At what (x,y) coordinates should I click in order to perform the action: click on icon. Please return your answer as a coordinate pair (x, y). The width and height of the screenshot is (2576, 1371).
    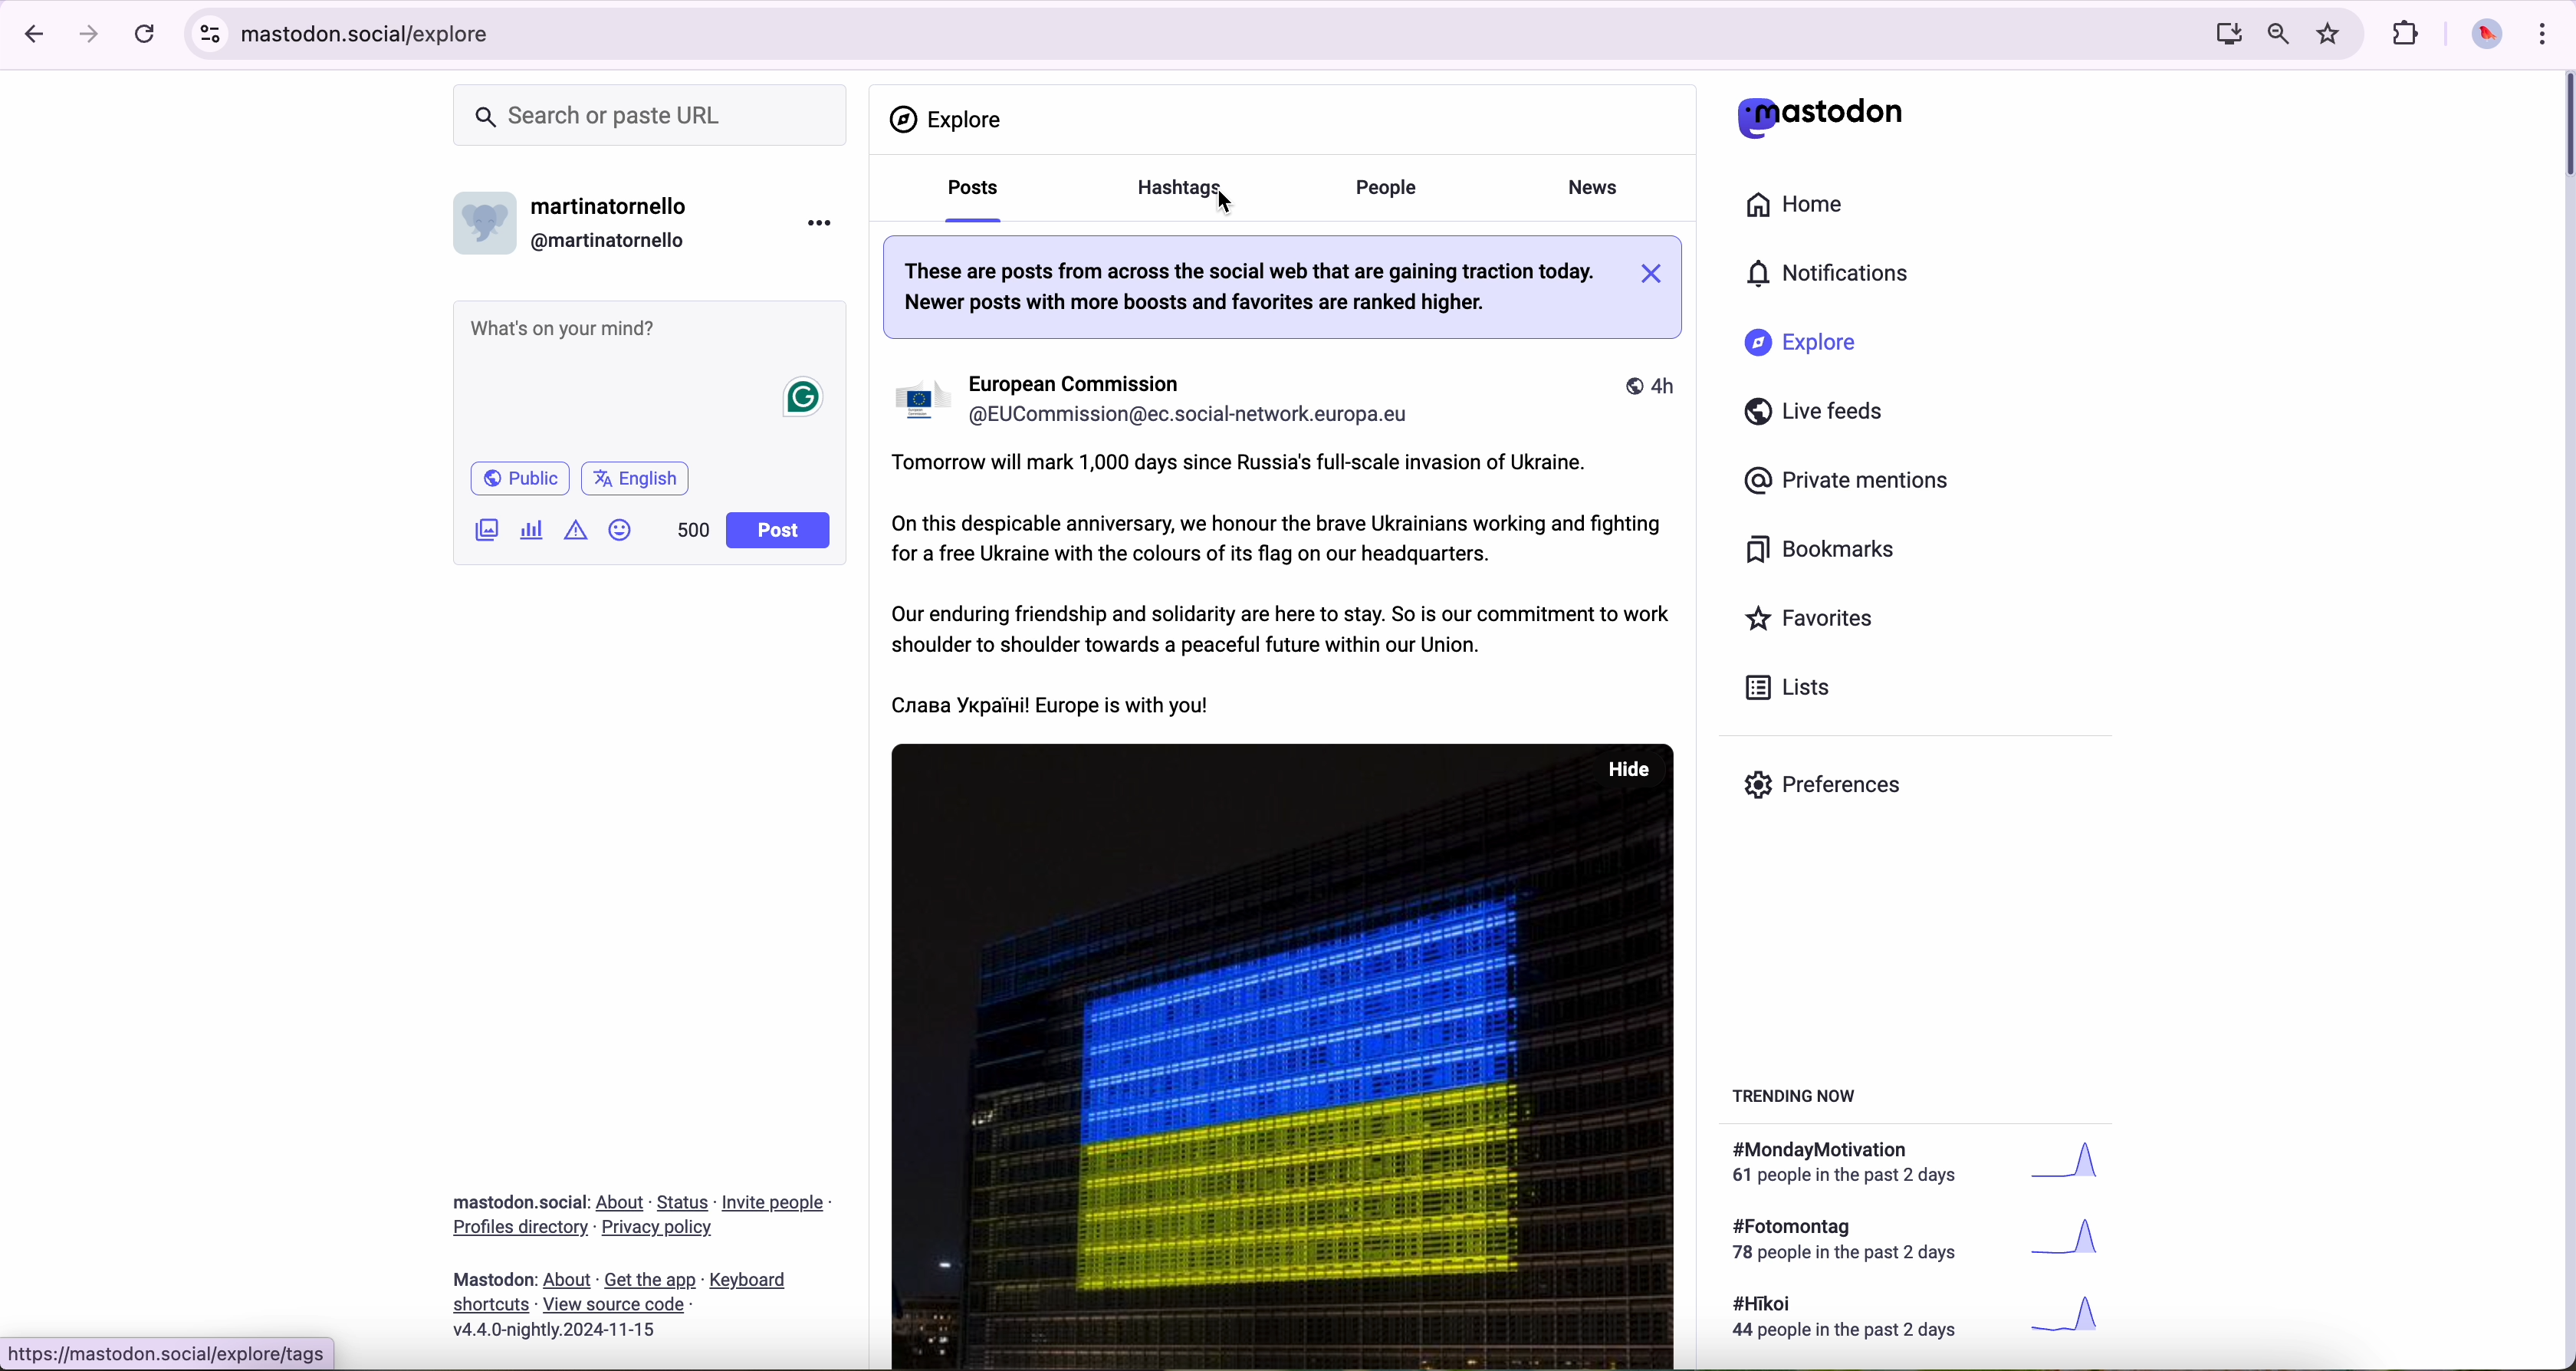
    Looking at the image, I should click on (575, 530).